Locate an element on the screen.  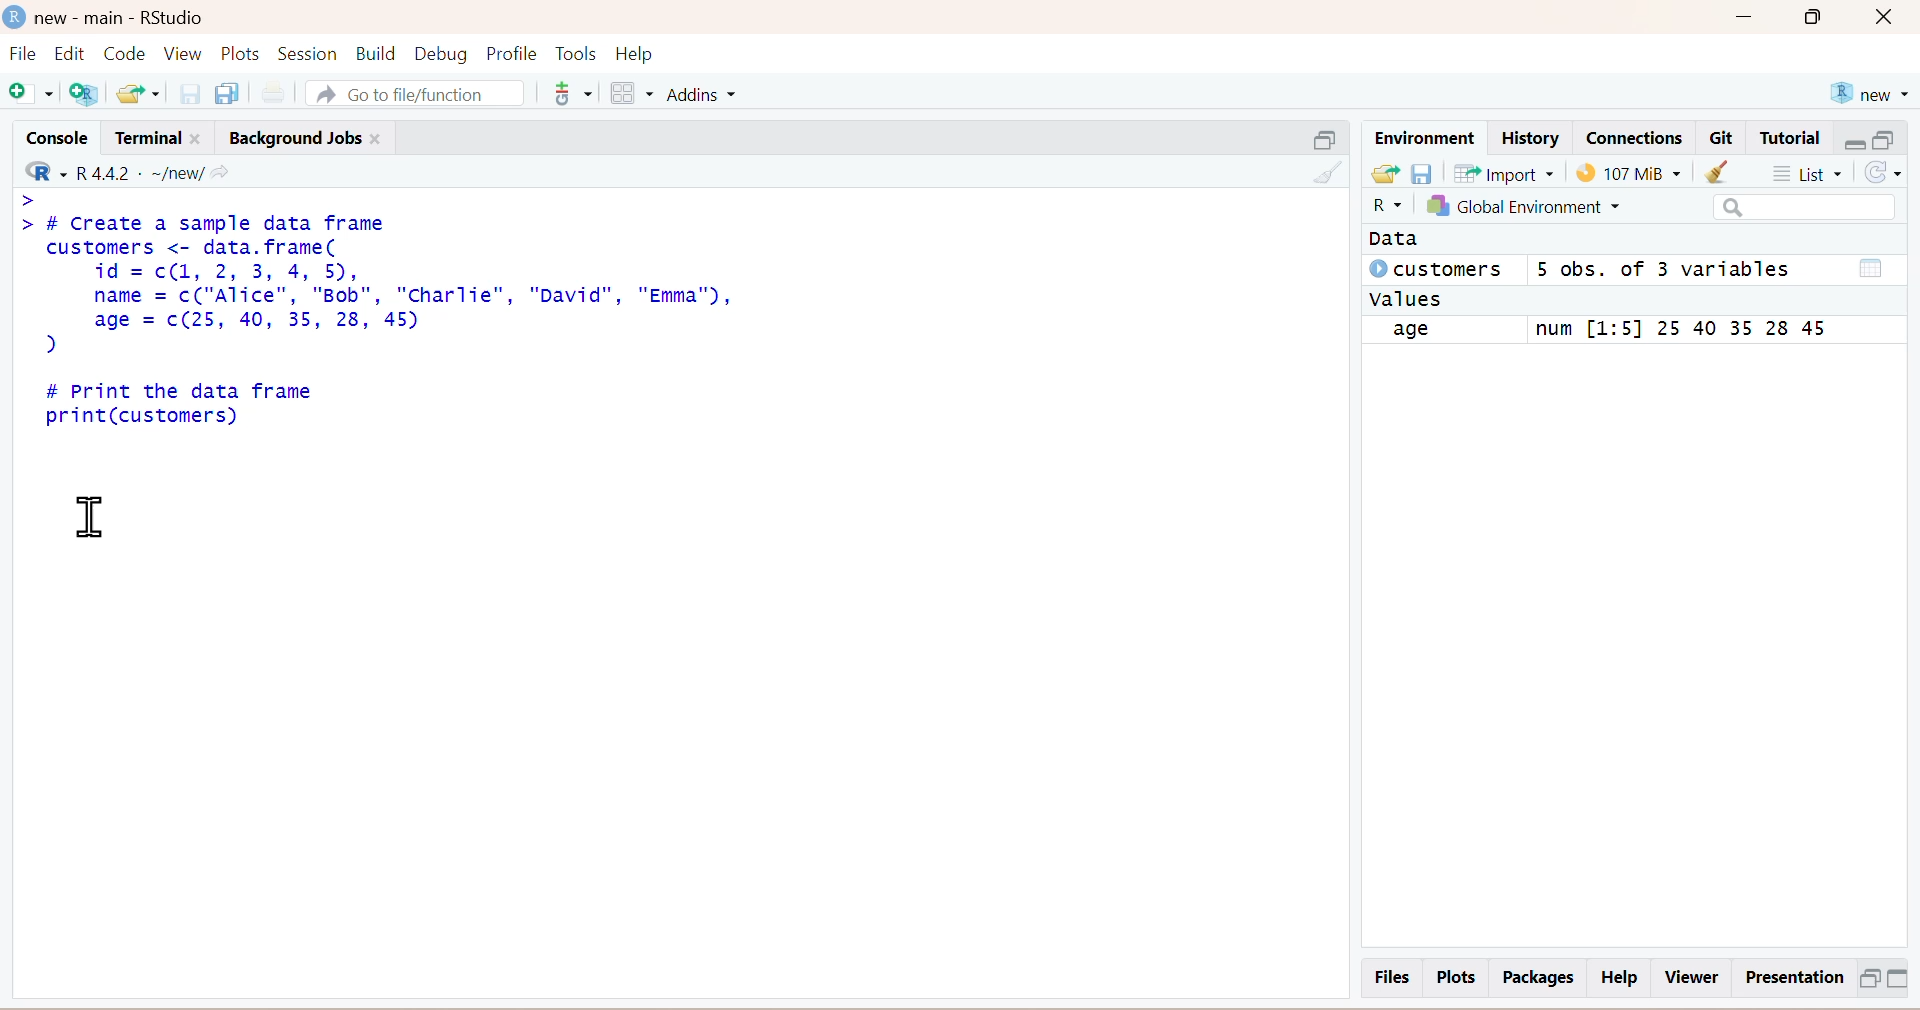
Connections is located at coordinates (1633, 136).